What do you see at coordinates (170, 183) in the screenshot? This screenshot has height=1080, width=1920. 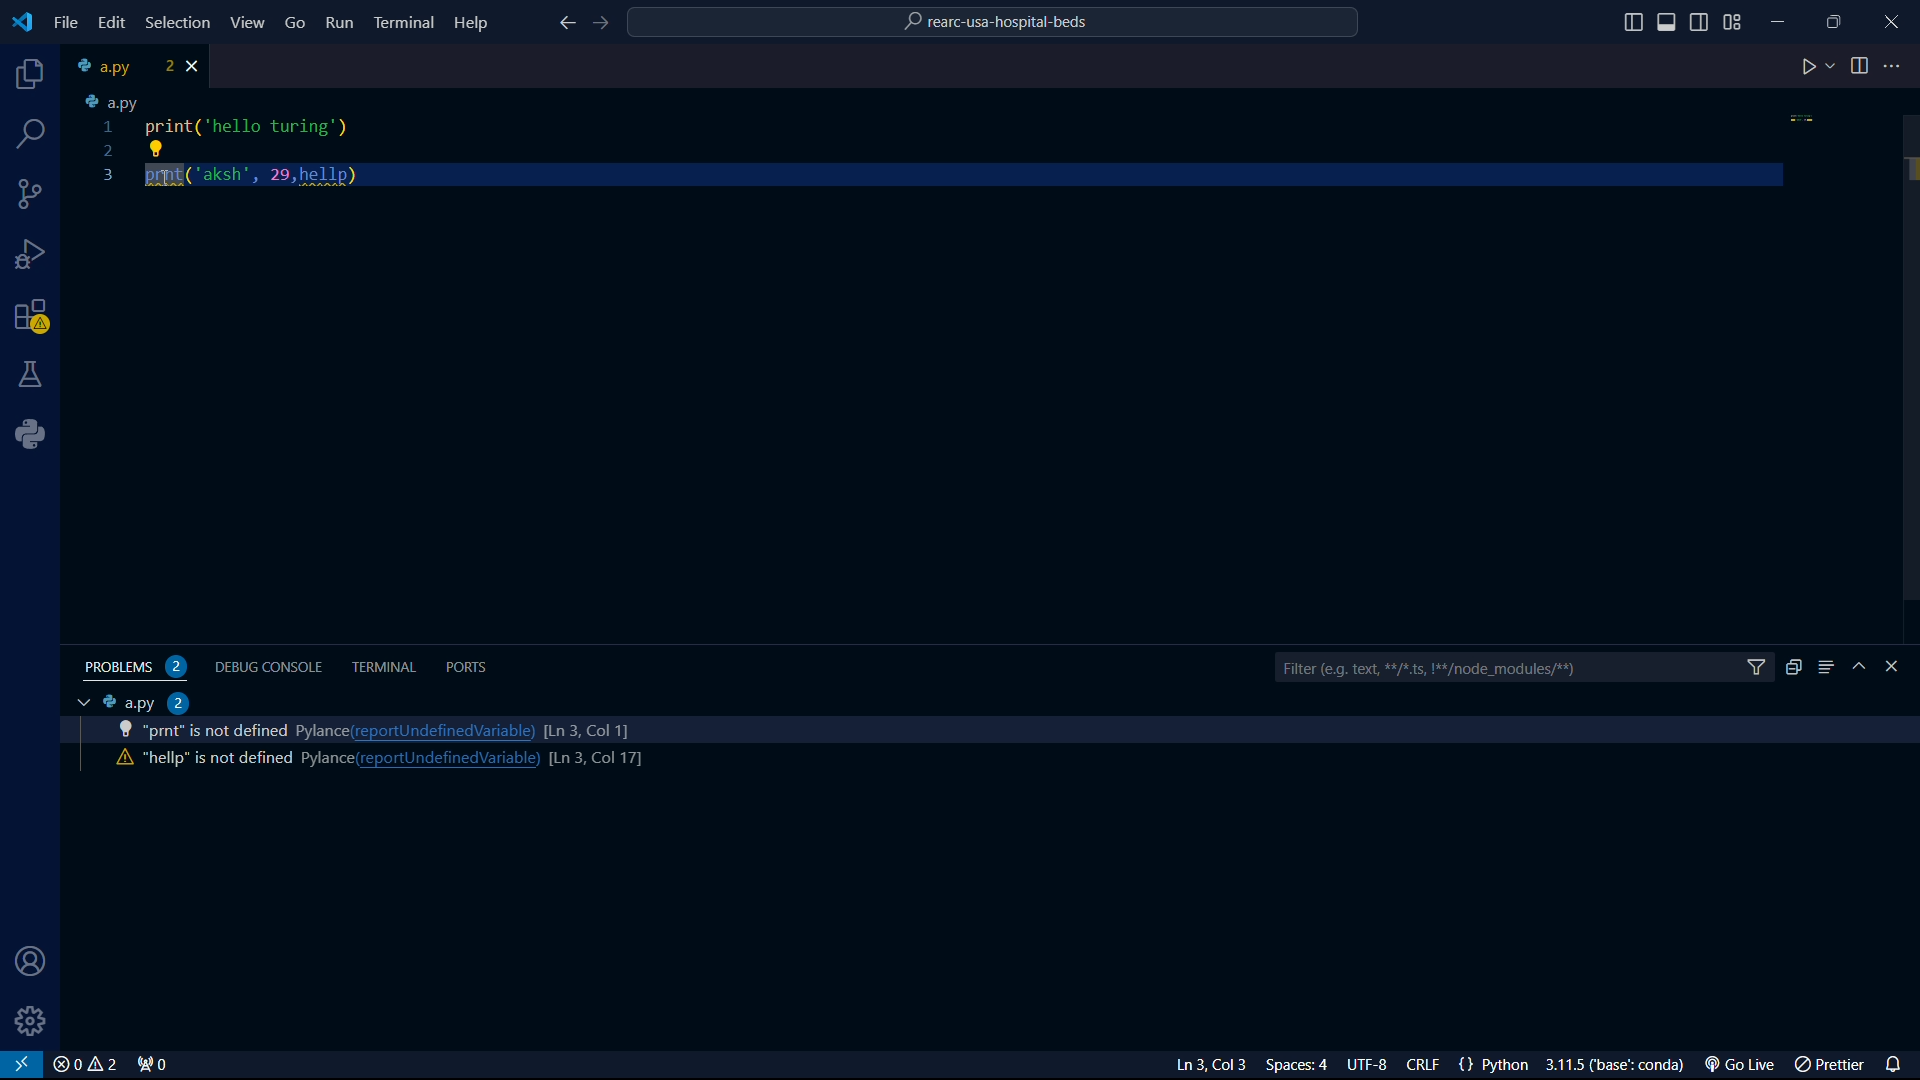 I see `cursor` at bounding box center [170, 183].